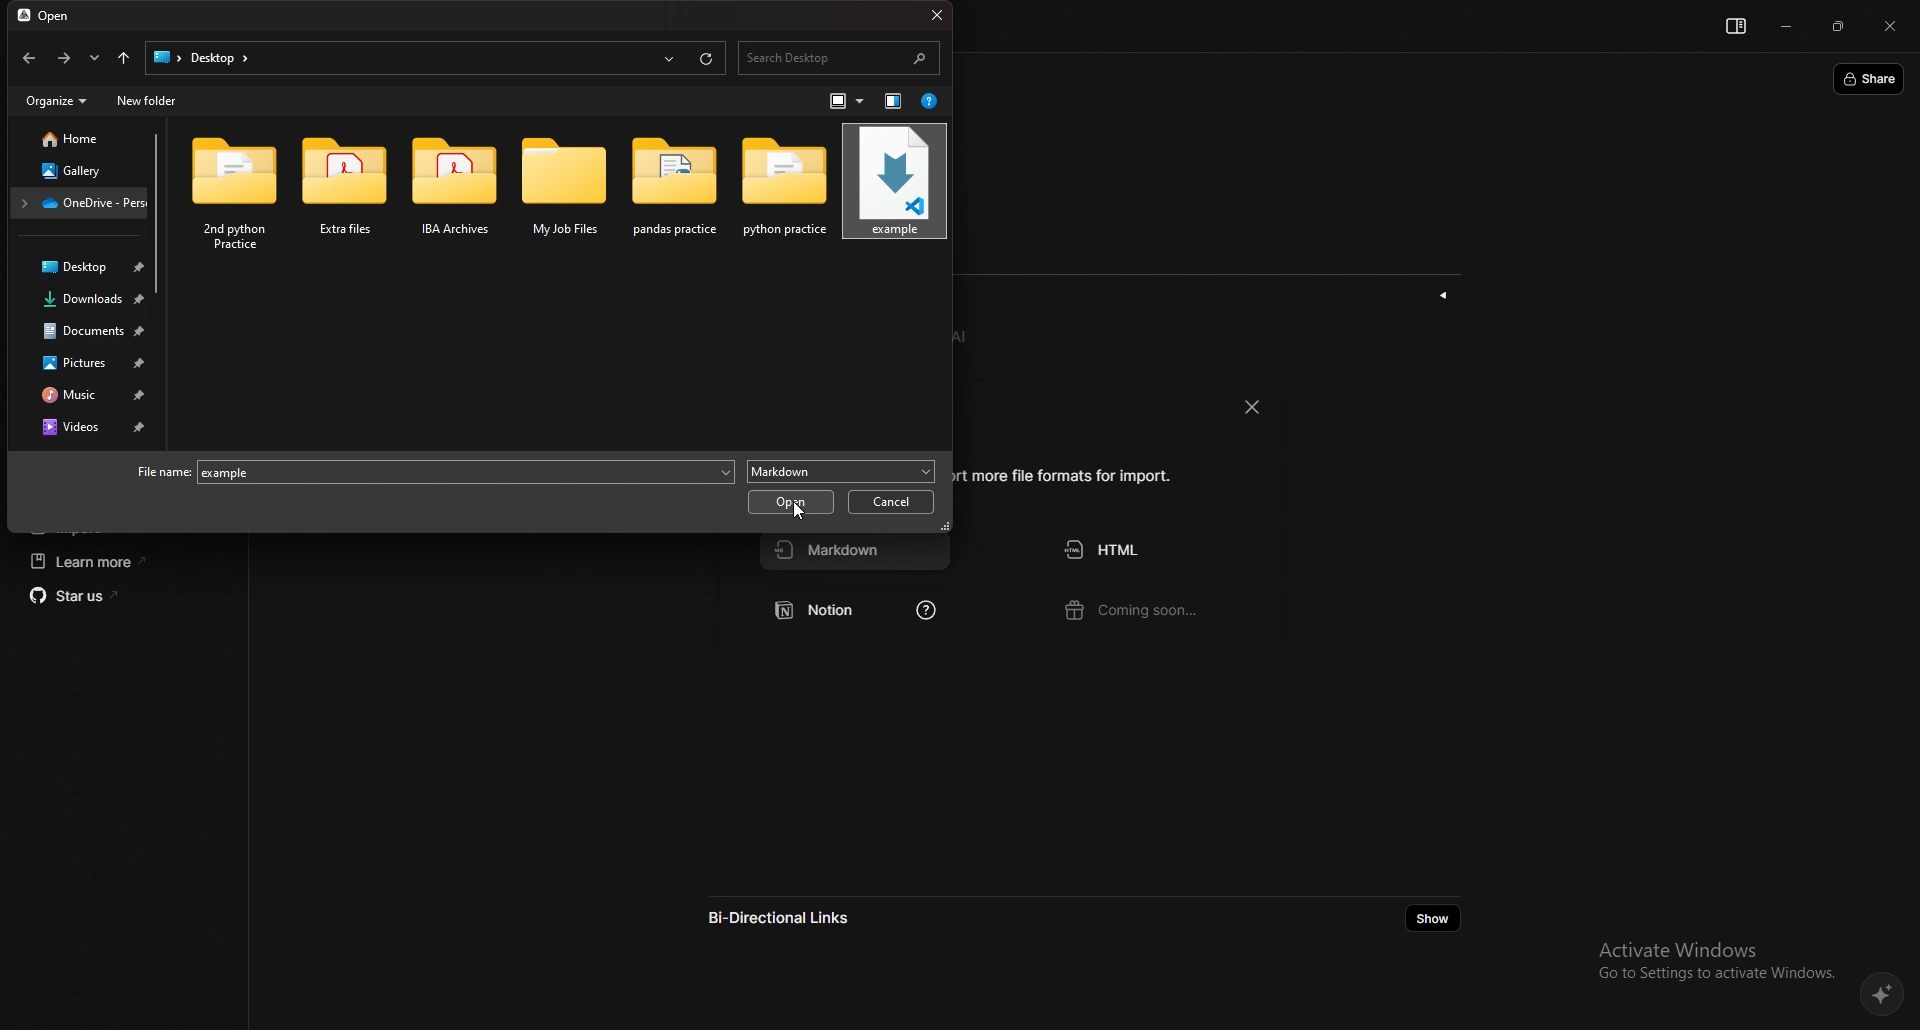  I want to click on learn how, so click(924, 613).